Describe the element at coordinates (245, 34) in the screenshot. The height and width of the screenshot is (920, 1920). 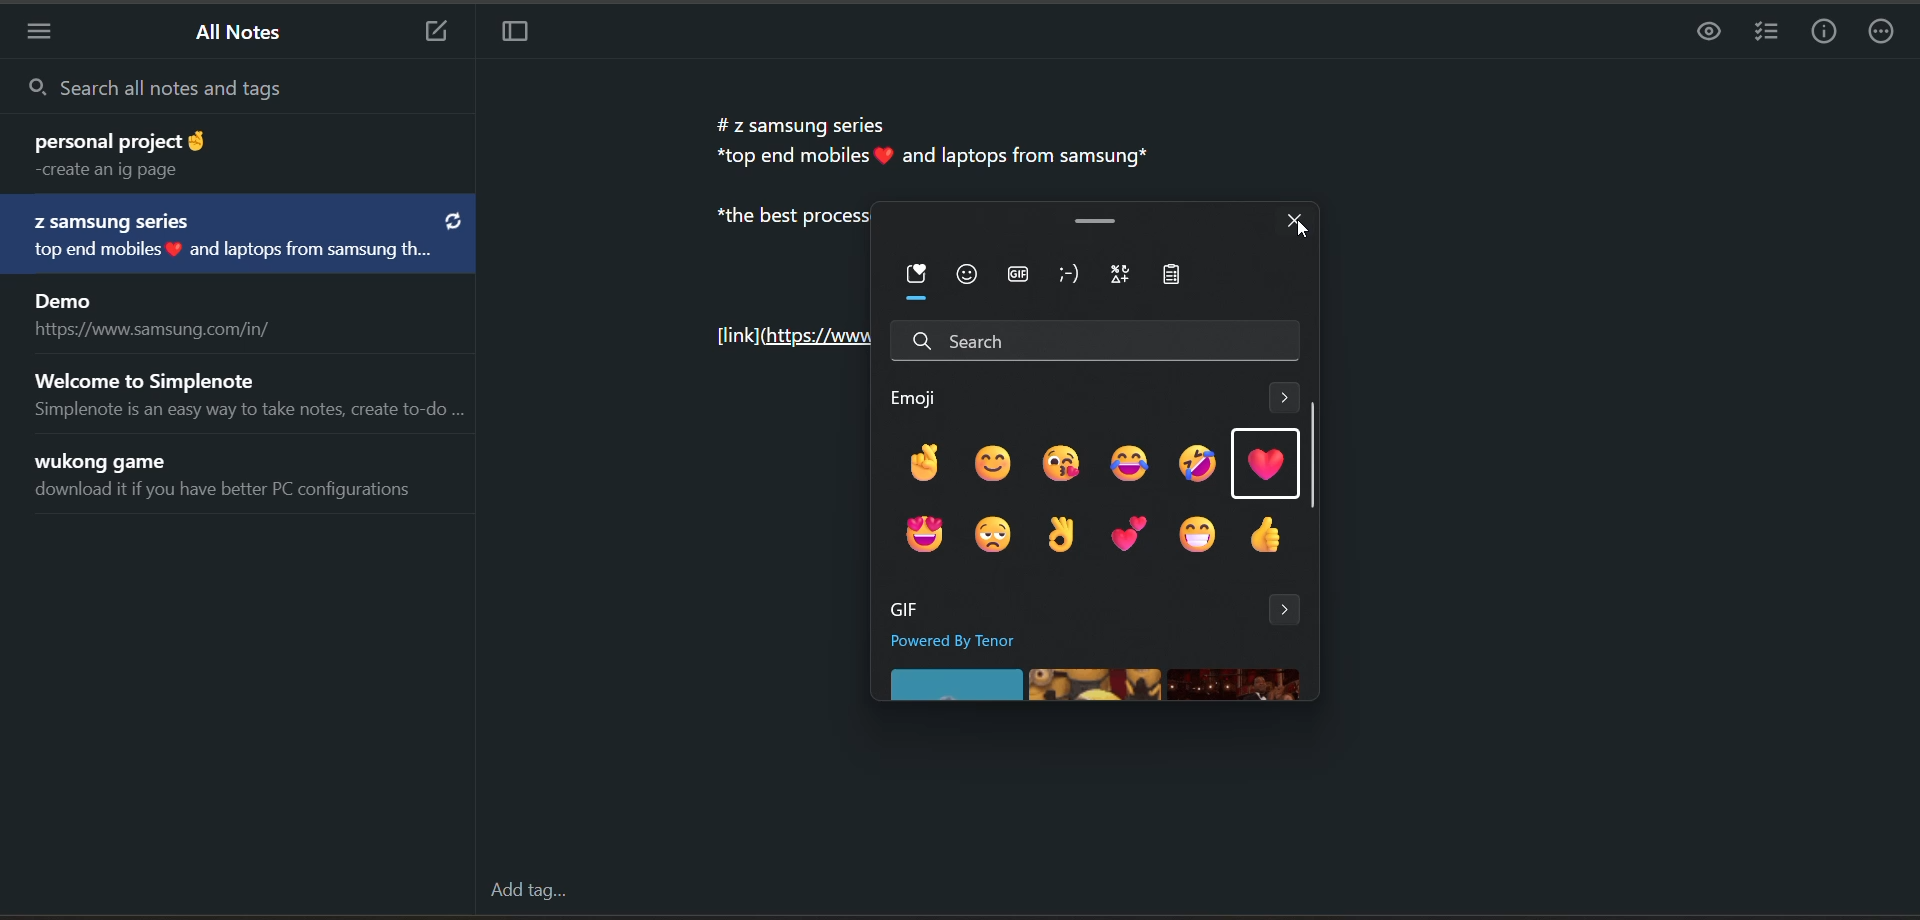
I see `all notes` at that location.